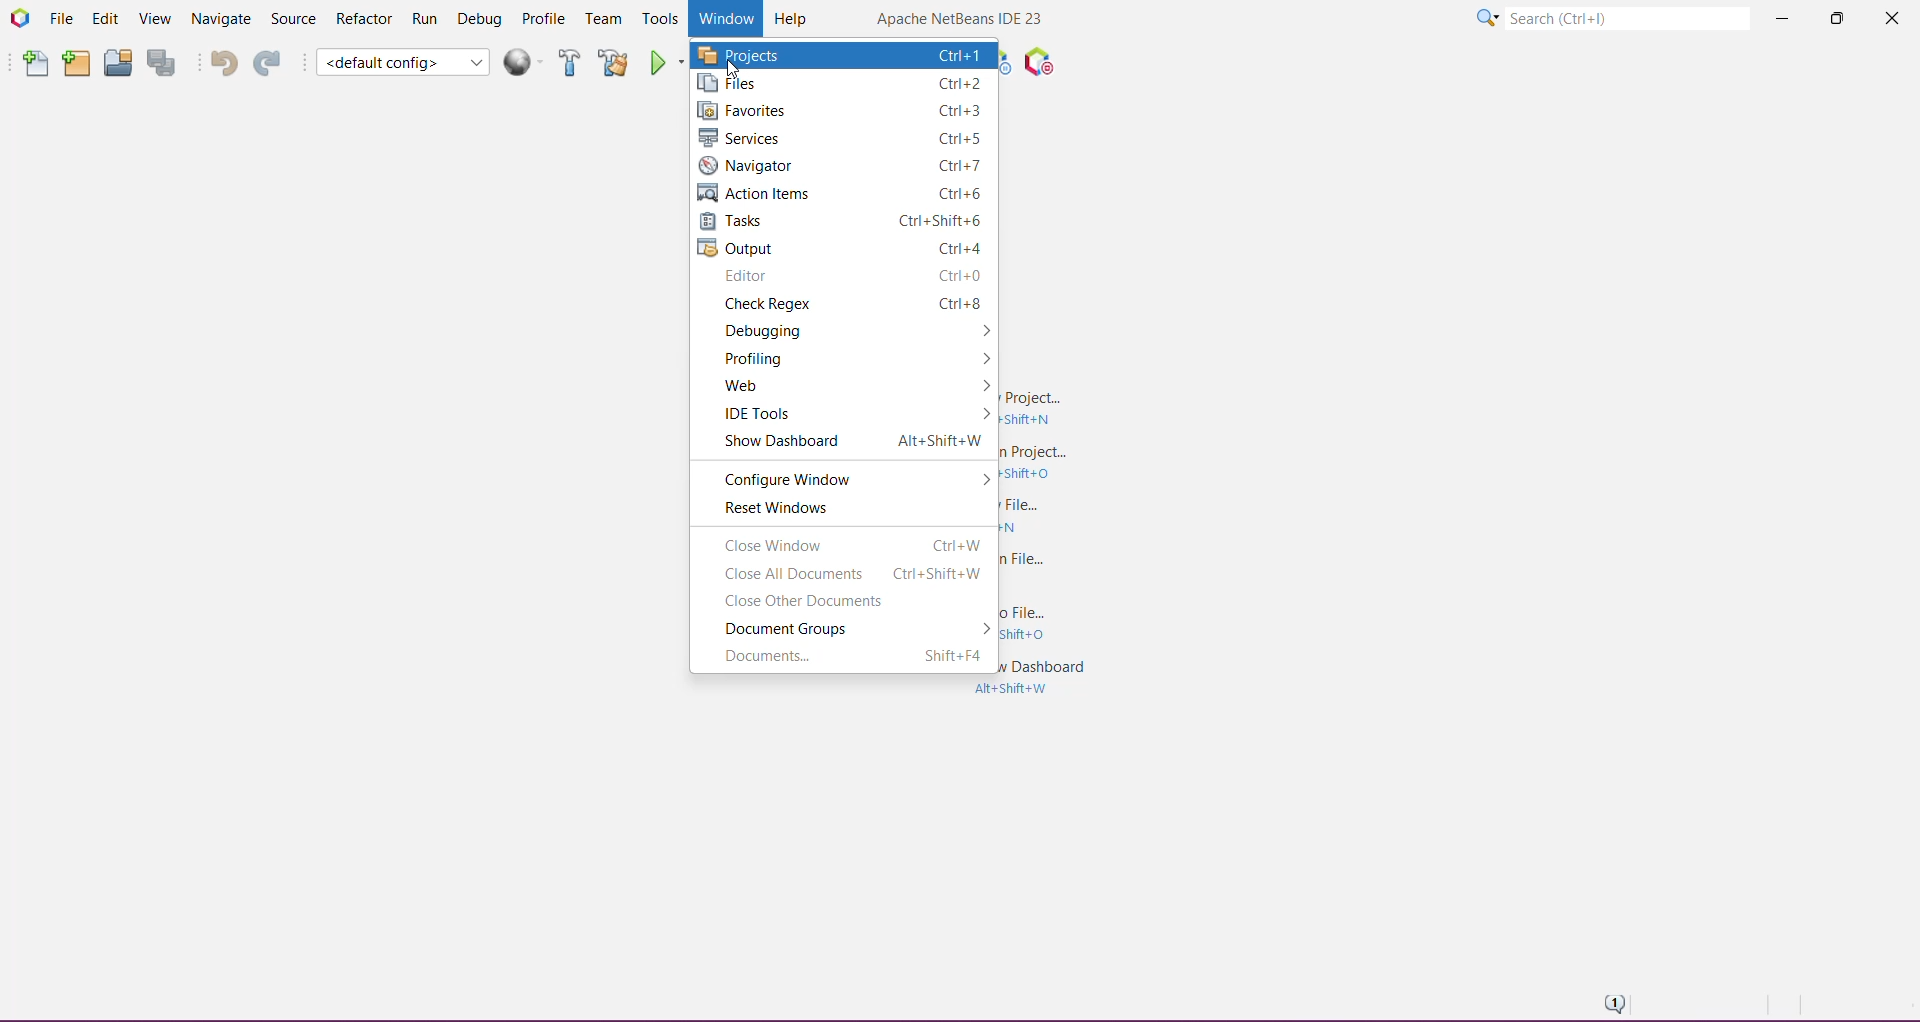  What do you see at coordinates (61, 18) in the screenshot?
I see `File` at bounding box center [61, 18].